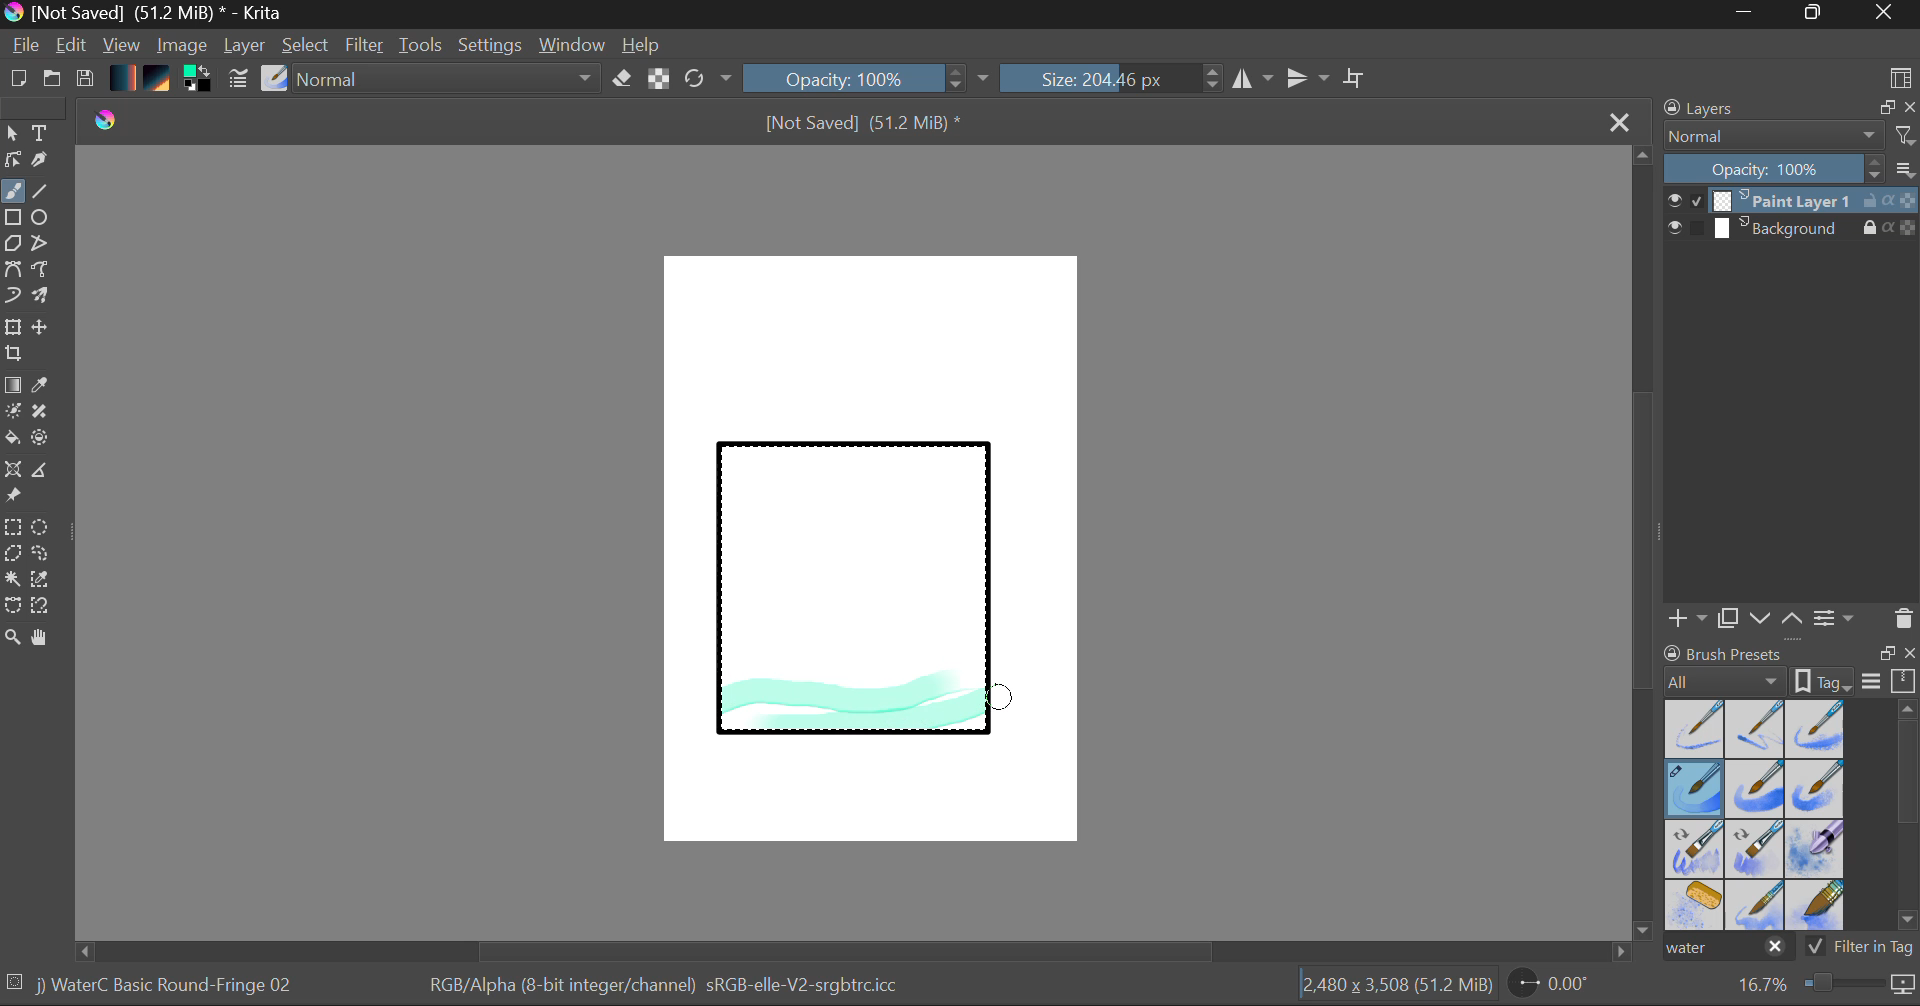 This screenshot has height=1006, width=1920. What do you see at coordinates (47, 641) in the screenshot?
I see `Pan` at bounding box center [47, 641].